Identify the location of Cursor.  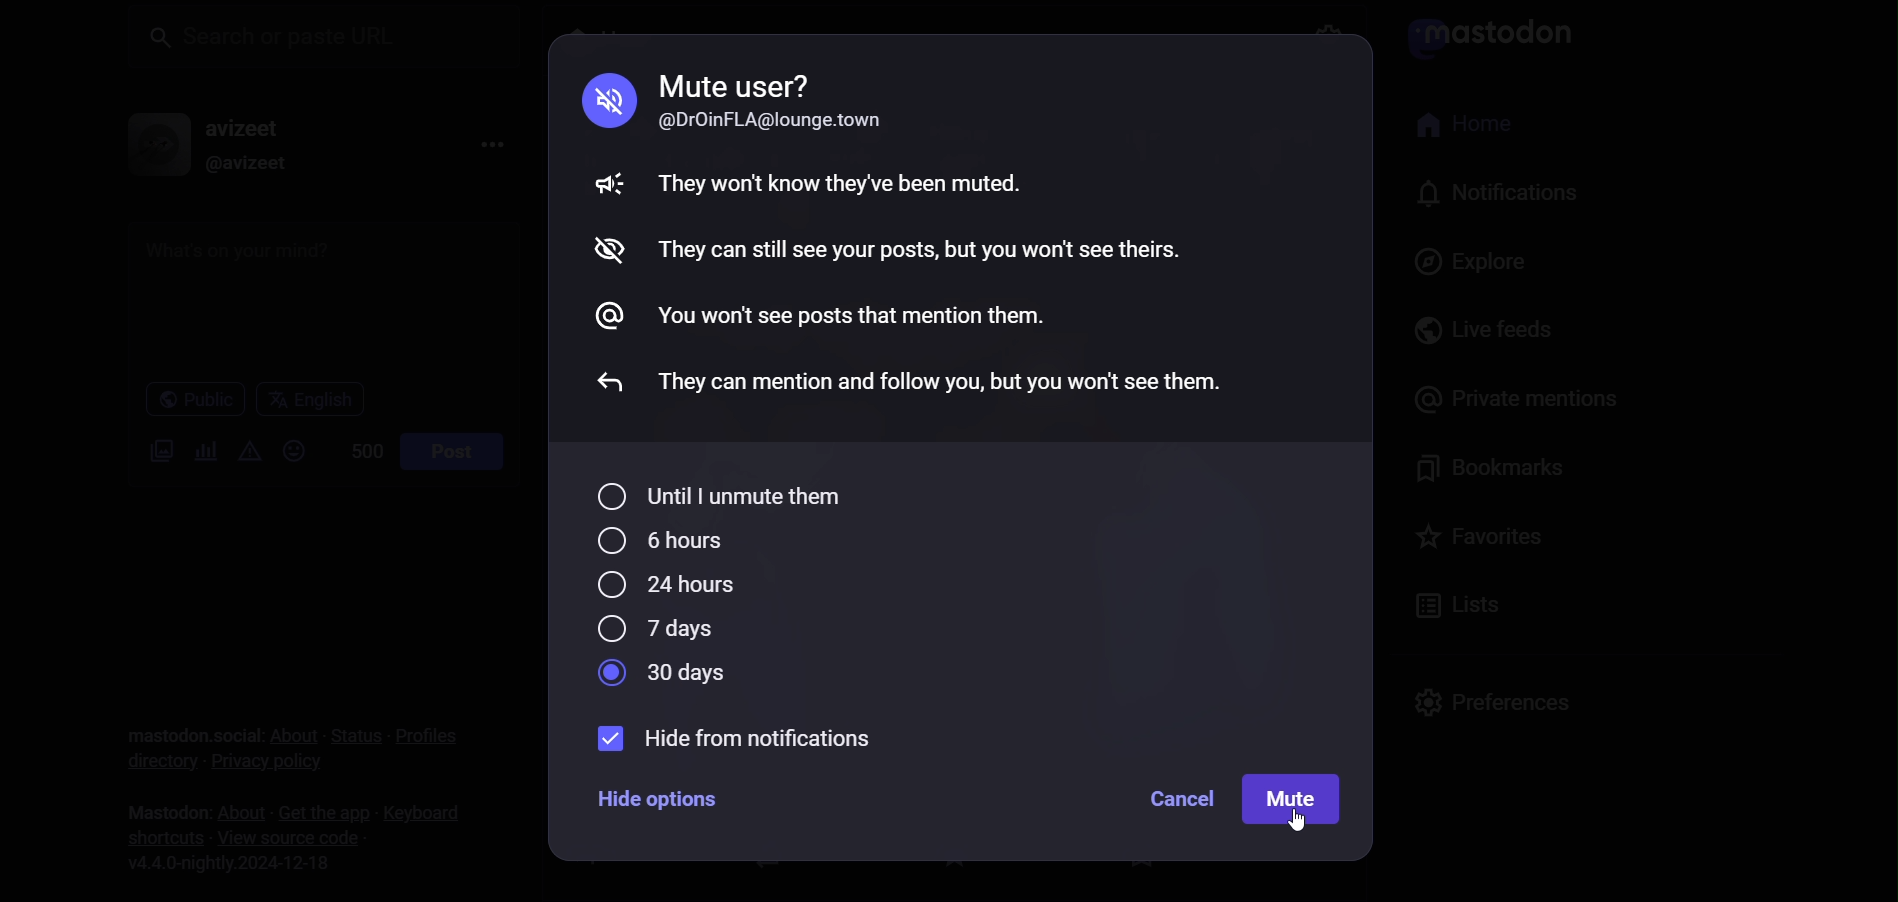
(1299, 821).